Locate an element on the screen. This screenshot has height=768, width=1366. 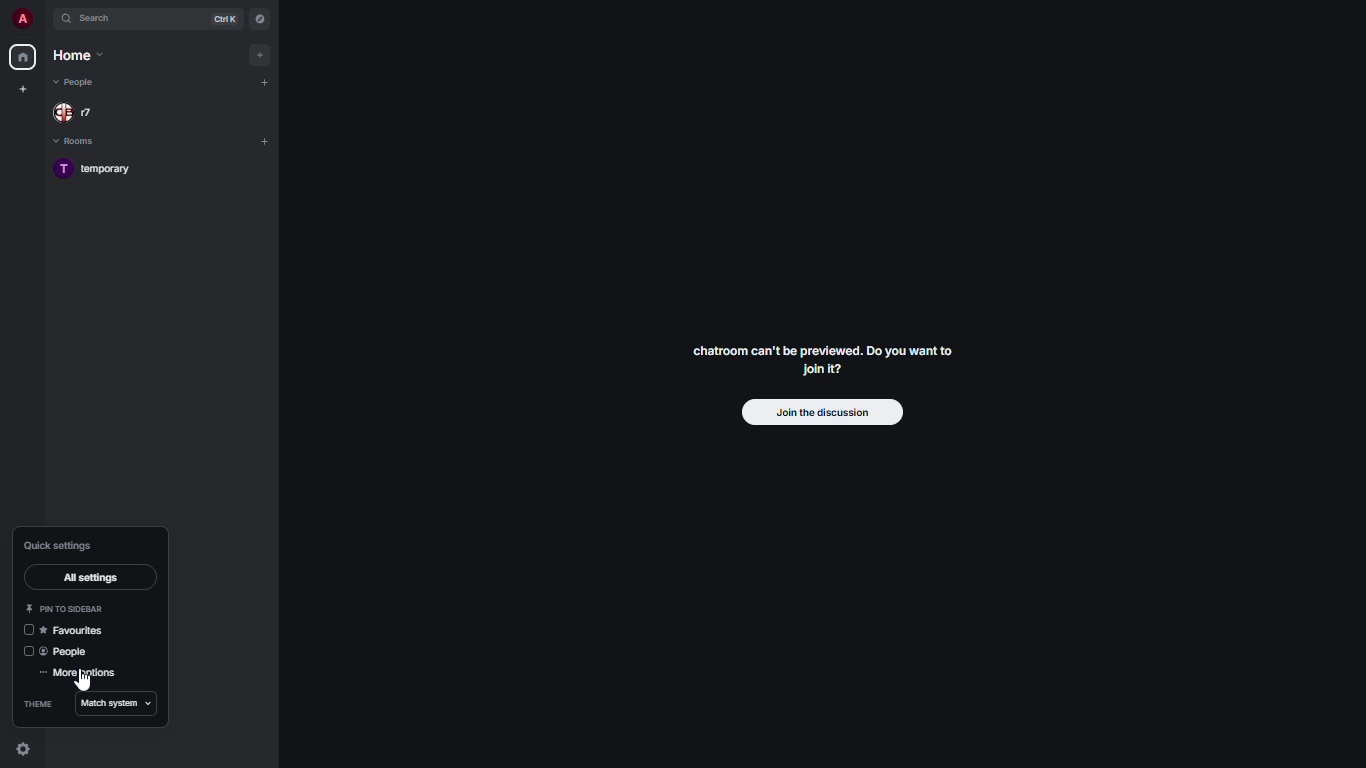
profile is located at coordinates (22, 19).